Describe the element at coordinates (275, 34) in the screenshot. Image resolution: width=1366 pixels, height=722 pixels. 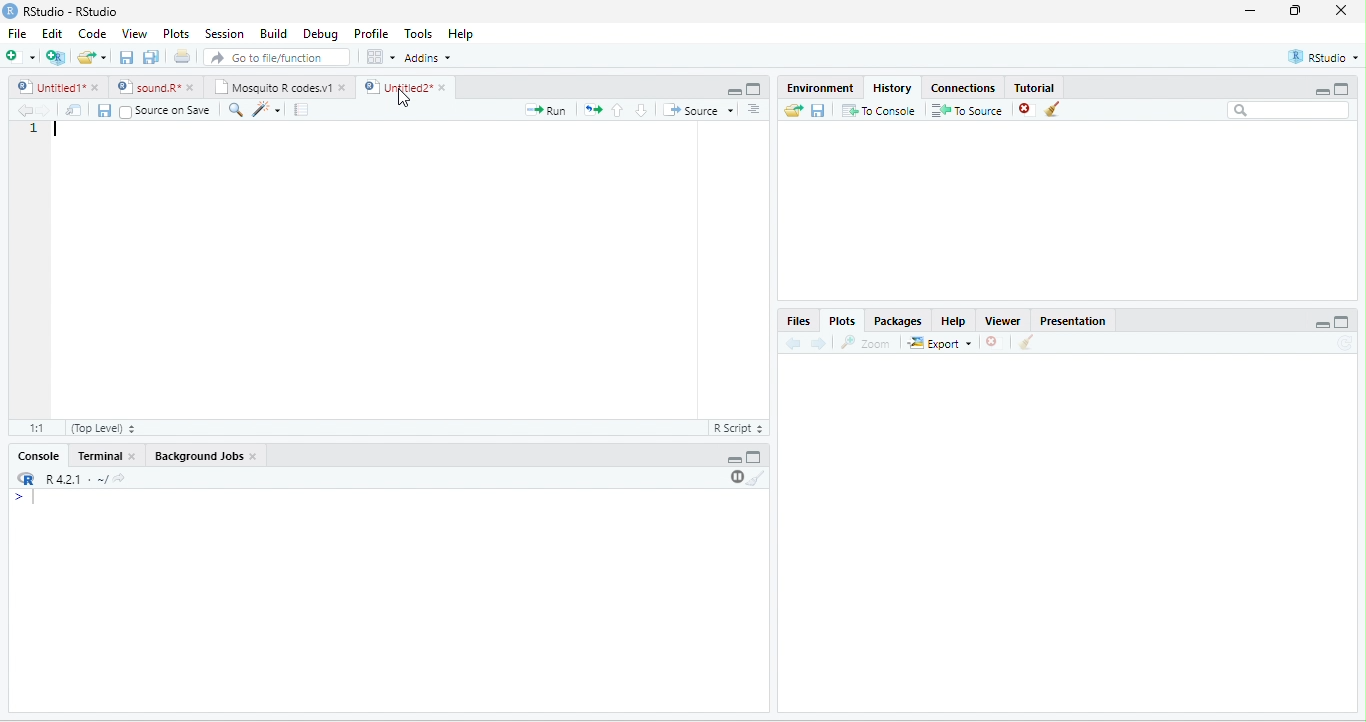
I see `Build` at that location.